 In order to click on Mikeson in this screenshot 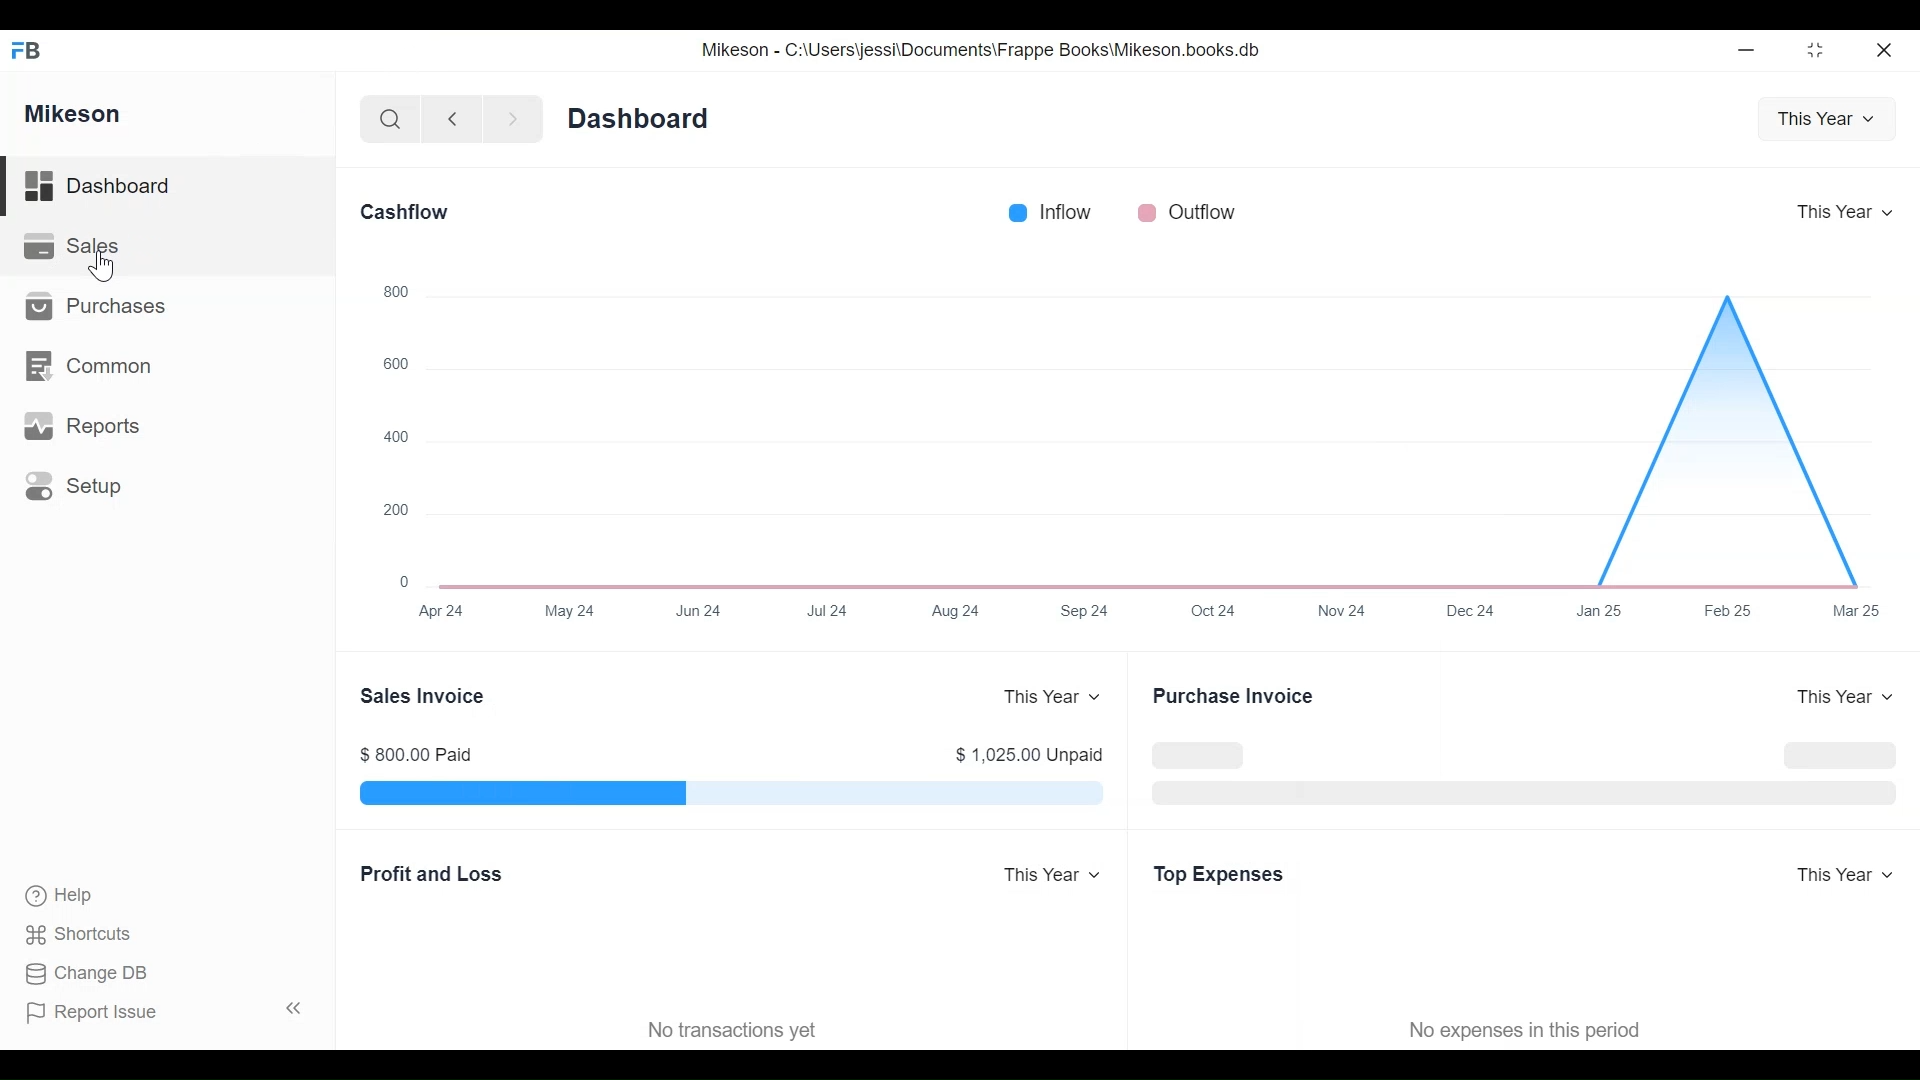, I will do `click(74, 111)`.